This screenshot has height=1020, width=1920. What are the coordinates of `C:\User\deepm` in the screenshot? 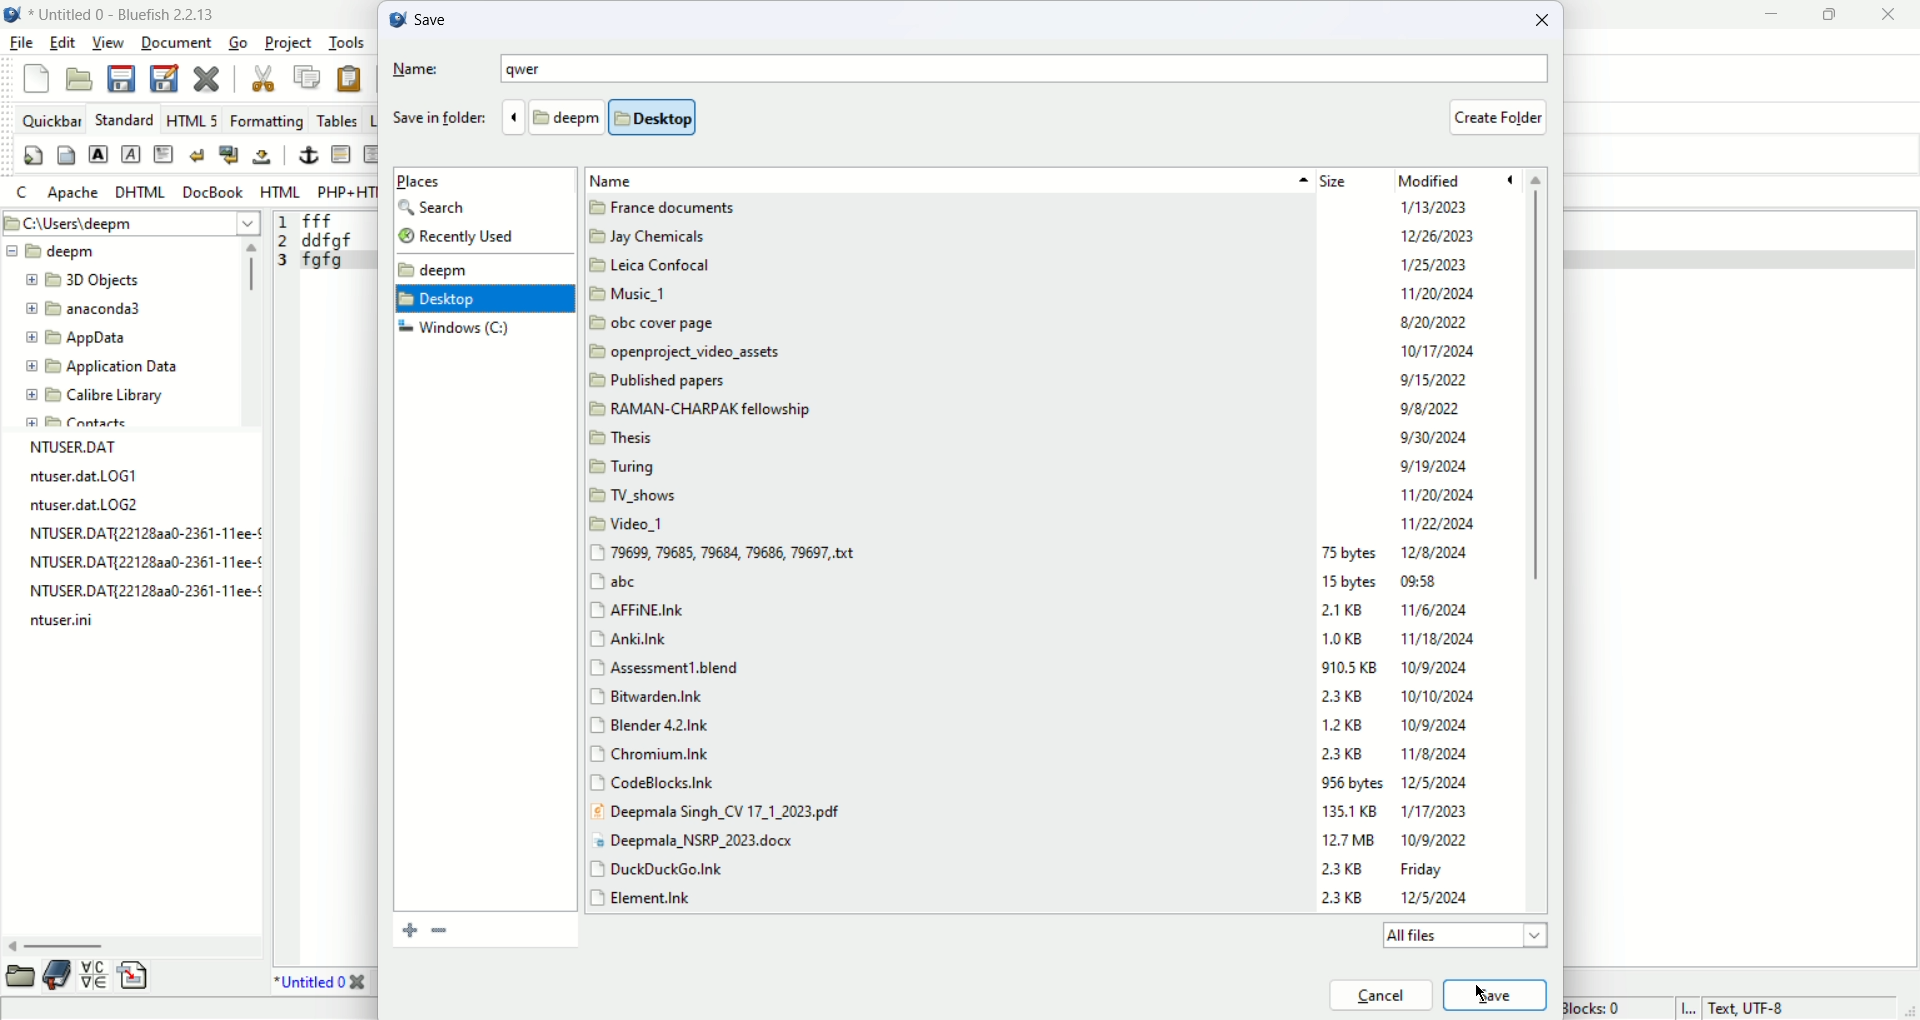 It's located at (132, 223).